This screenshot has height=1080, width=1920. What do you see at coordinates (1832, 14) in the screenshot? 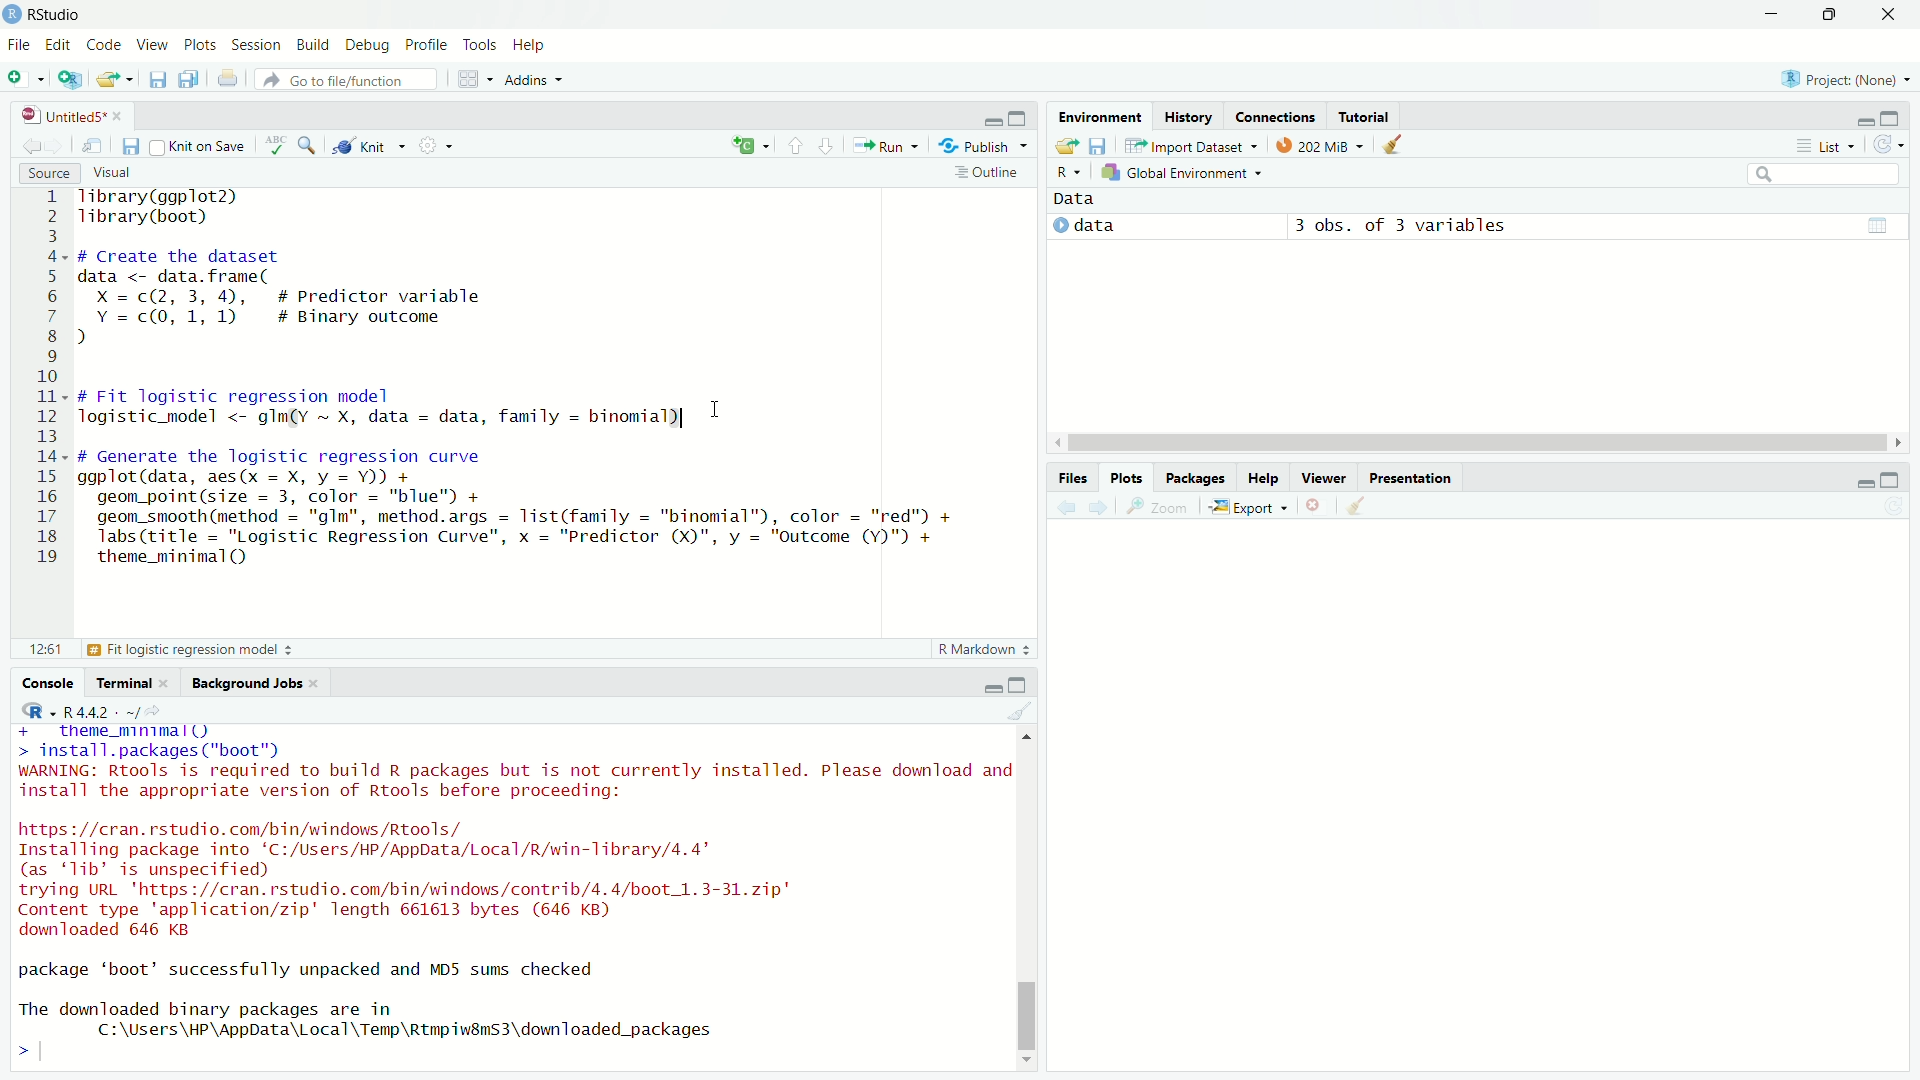
I see `restore` at bounding box center [1832, 14].